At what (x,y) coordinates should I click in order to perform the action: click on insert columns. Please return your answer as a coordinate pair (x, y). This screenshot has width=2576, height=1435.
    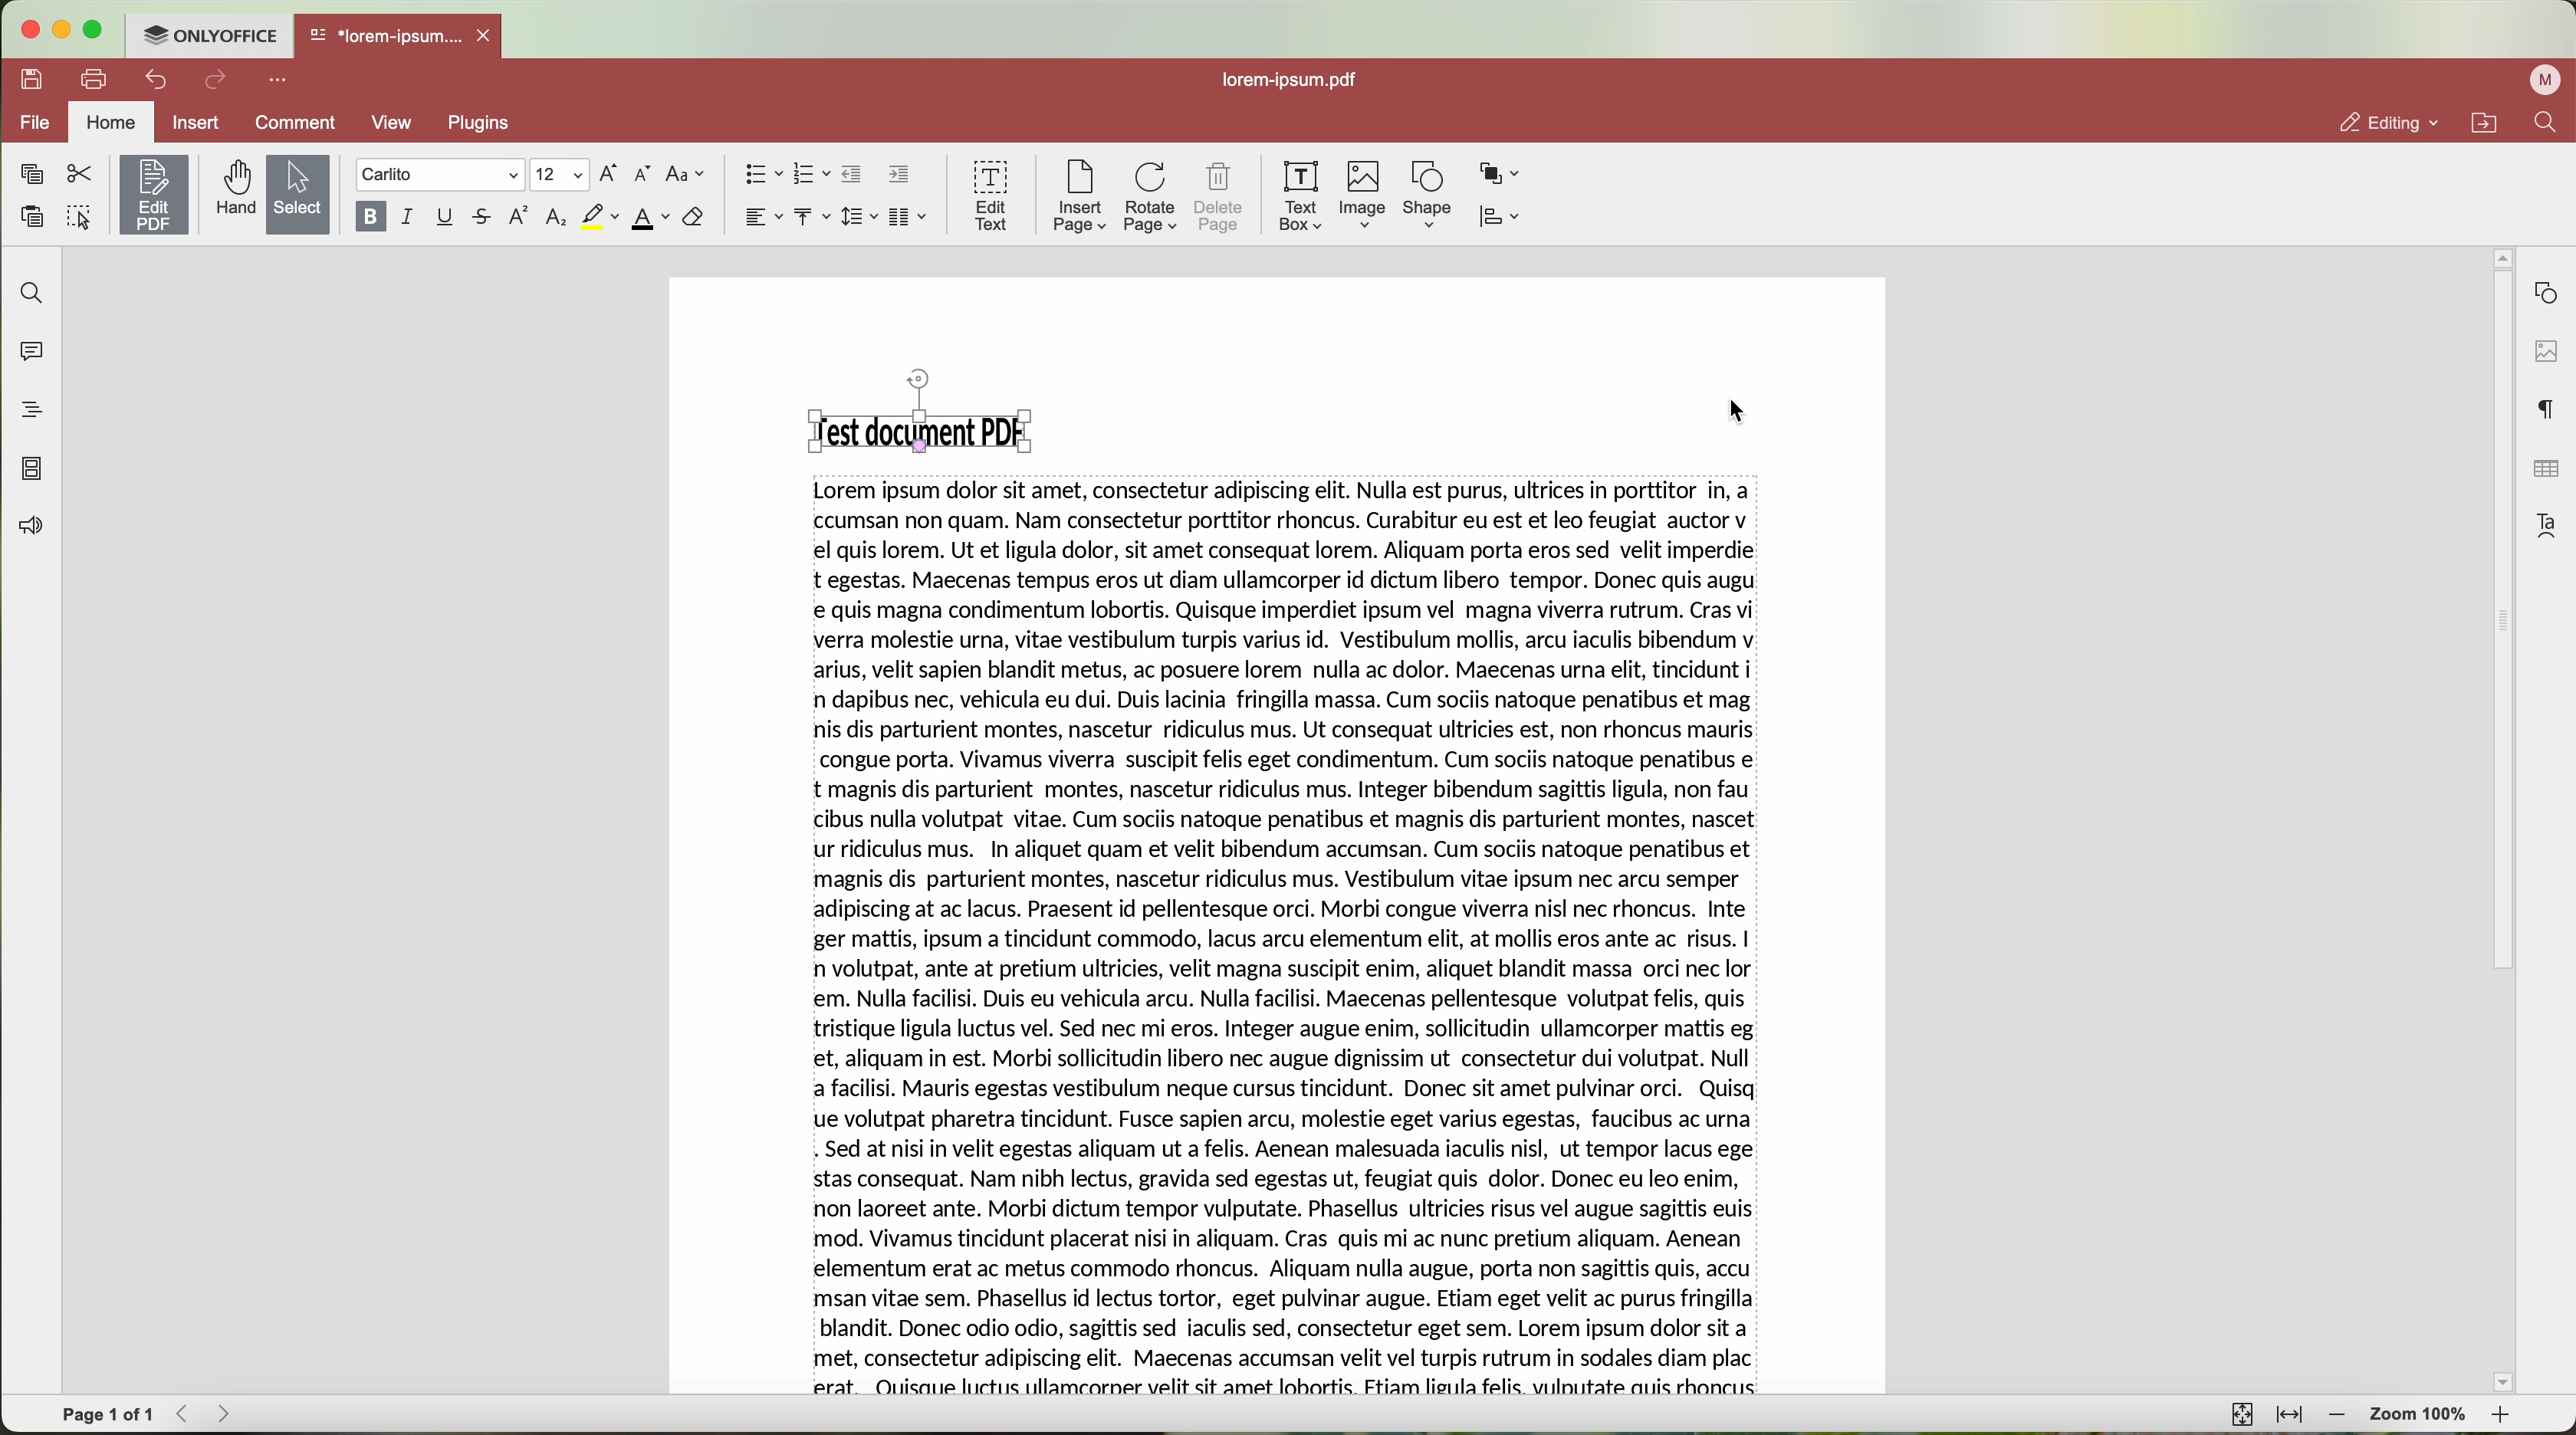
    Looking at the image, I should click on (911, 217).